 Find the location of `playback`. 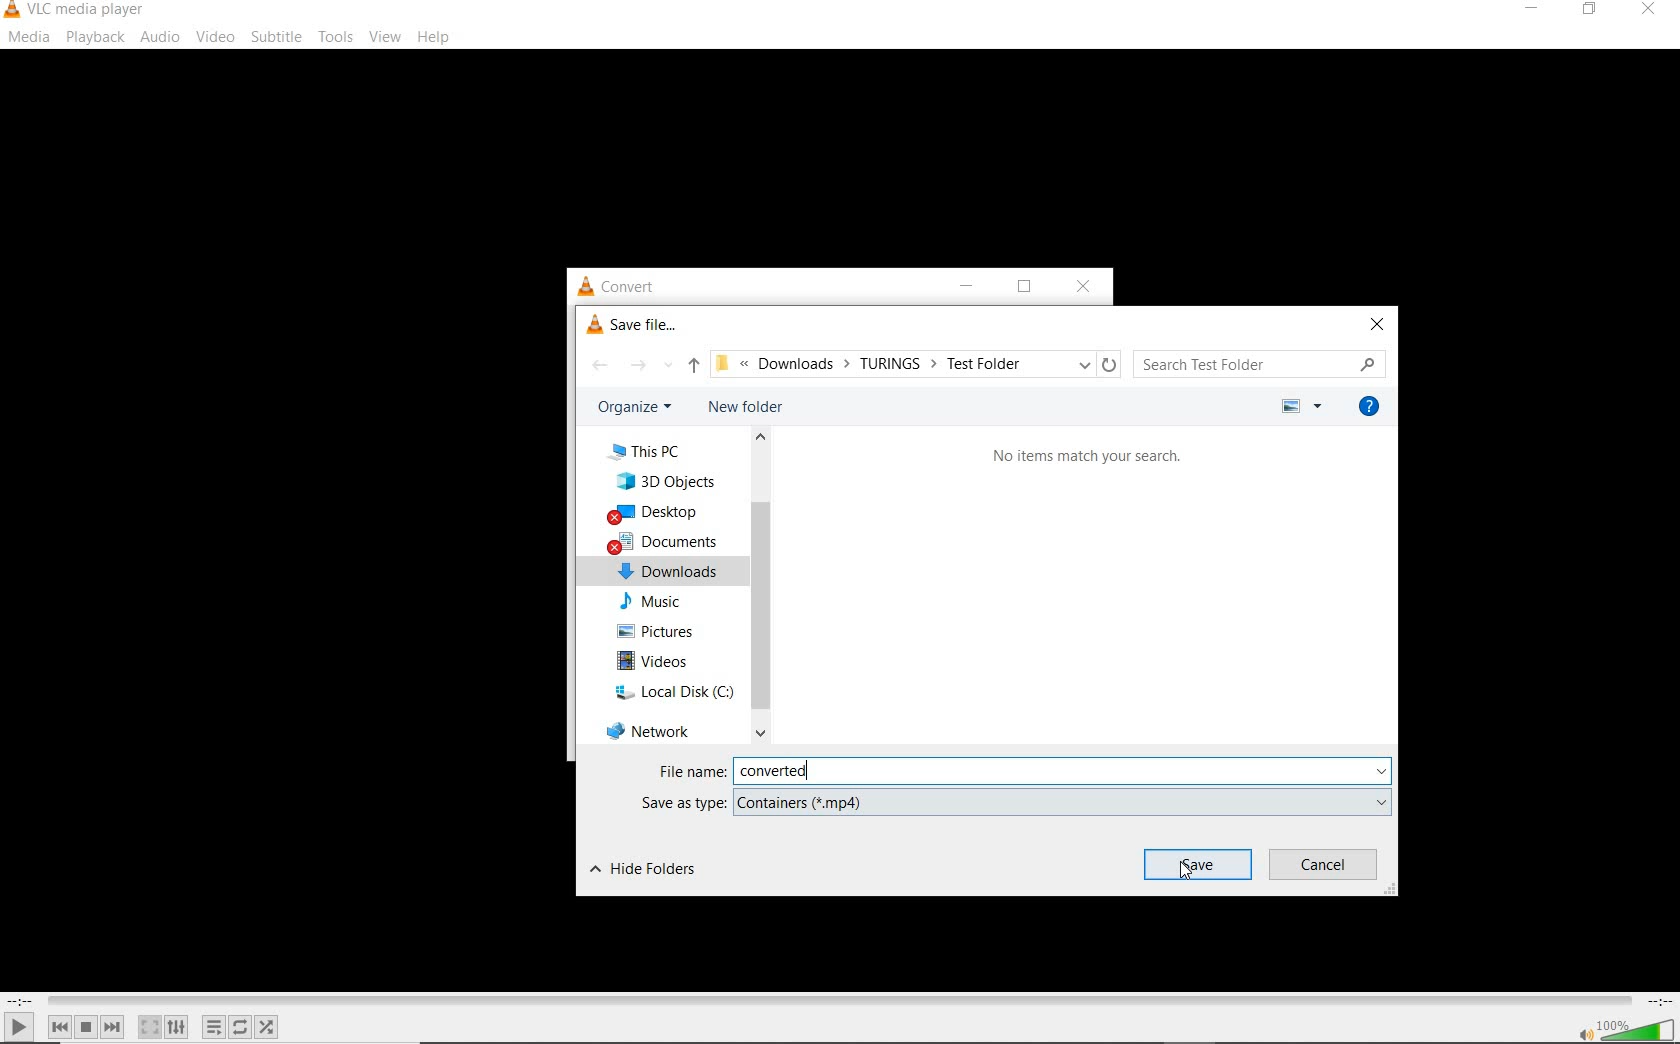

playback is located at coordinates (95, 37).